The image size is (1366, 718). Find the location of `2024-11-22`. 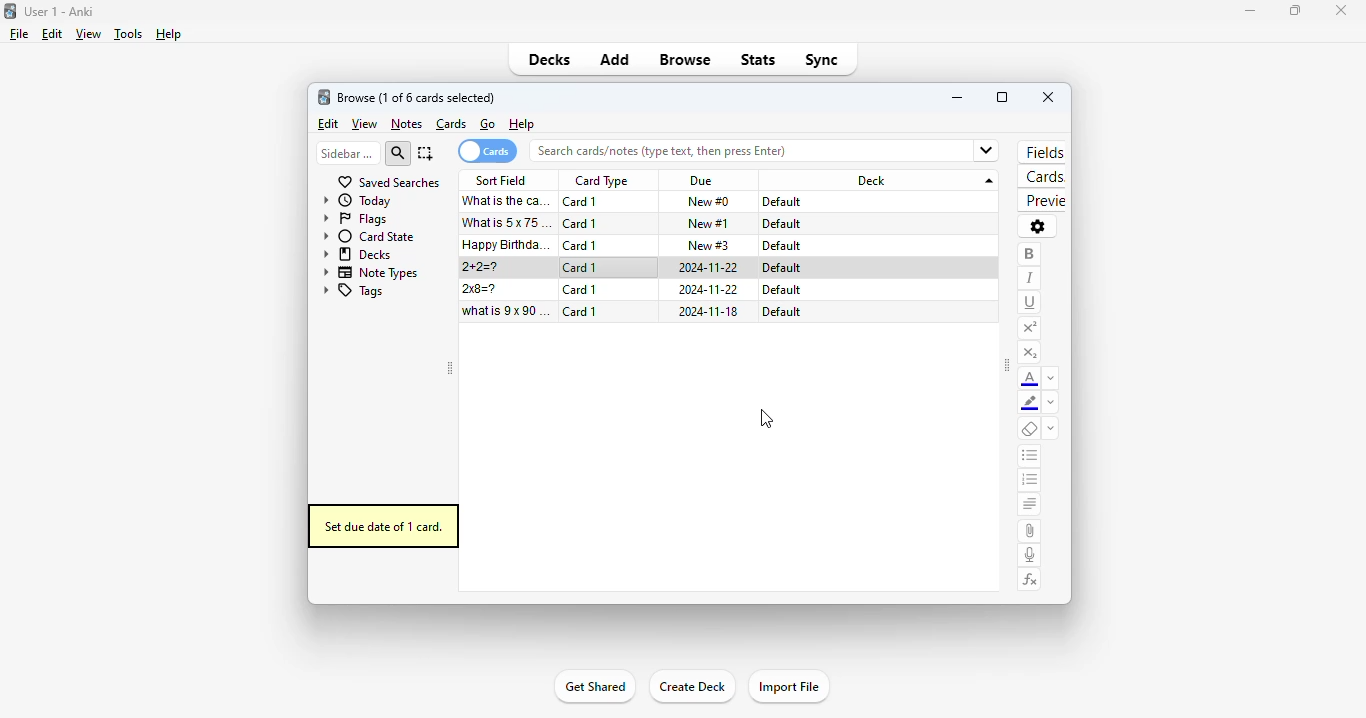

2024-11-22 is located at coordinates (710, 289).